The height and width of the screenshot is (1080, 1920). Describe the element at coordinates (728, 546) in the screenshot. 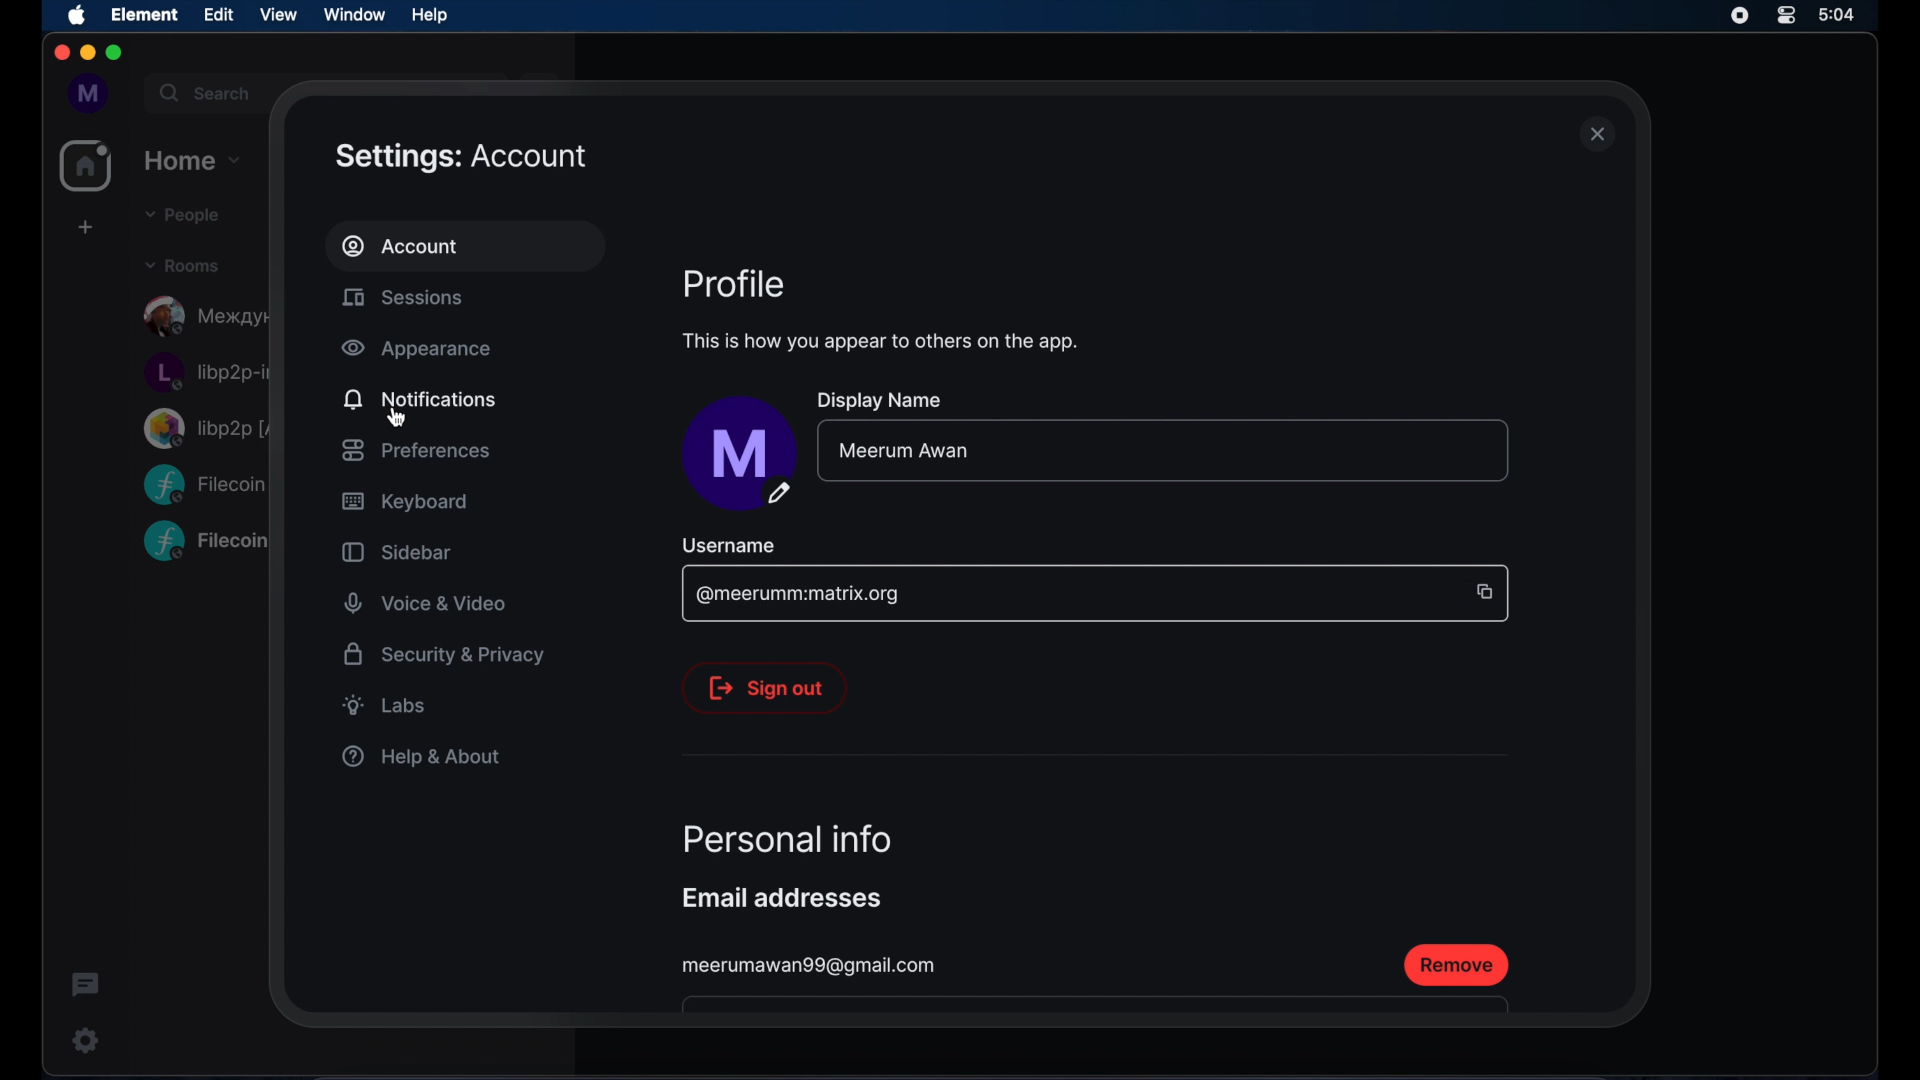

I see `username` at that location.